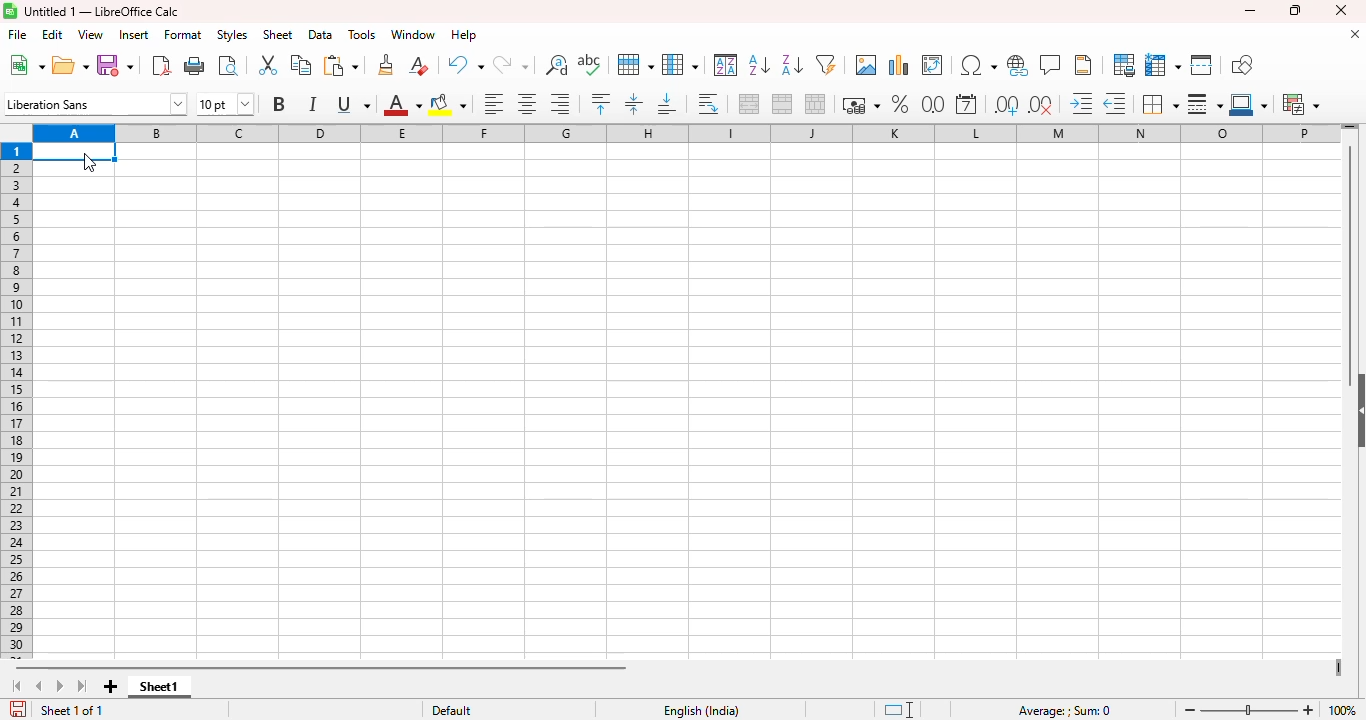  What do you see at coordinates (353, 104) in the screenshot?
I see `underline` at bounding box center [353, 104].